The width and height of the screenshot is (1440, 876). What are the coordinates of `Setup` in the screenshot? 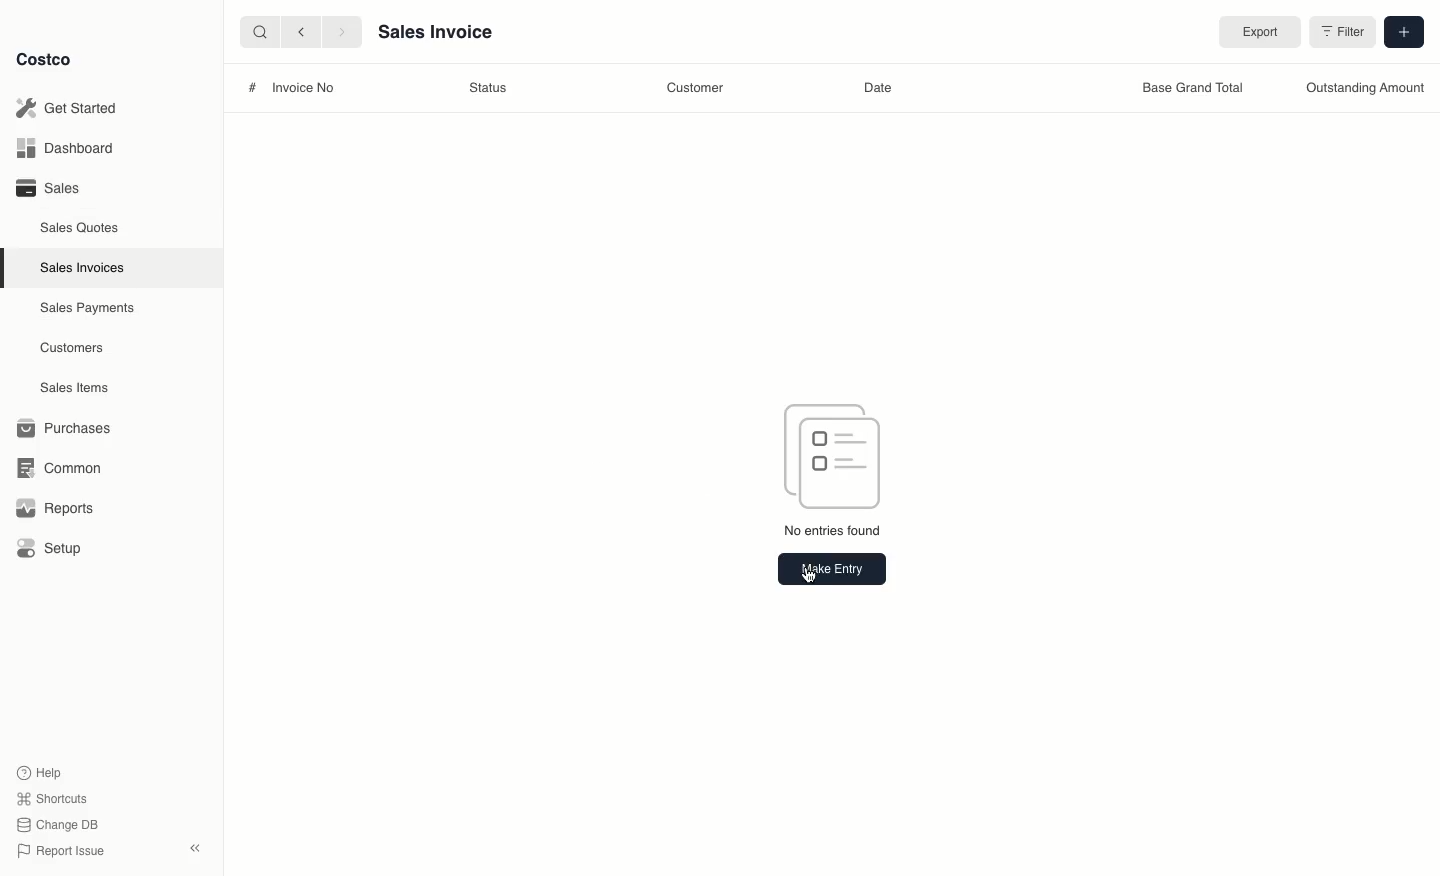 It's located at (51, 550).